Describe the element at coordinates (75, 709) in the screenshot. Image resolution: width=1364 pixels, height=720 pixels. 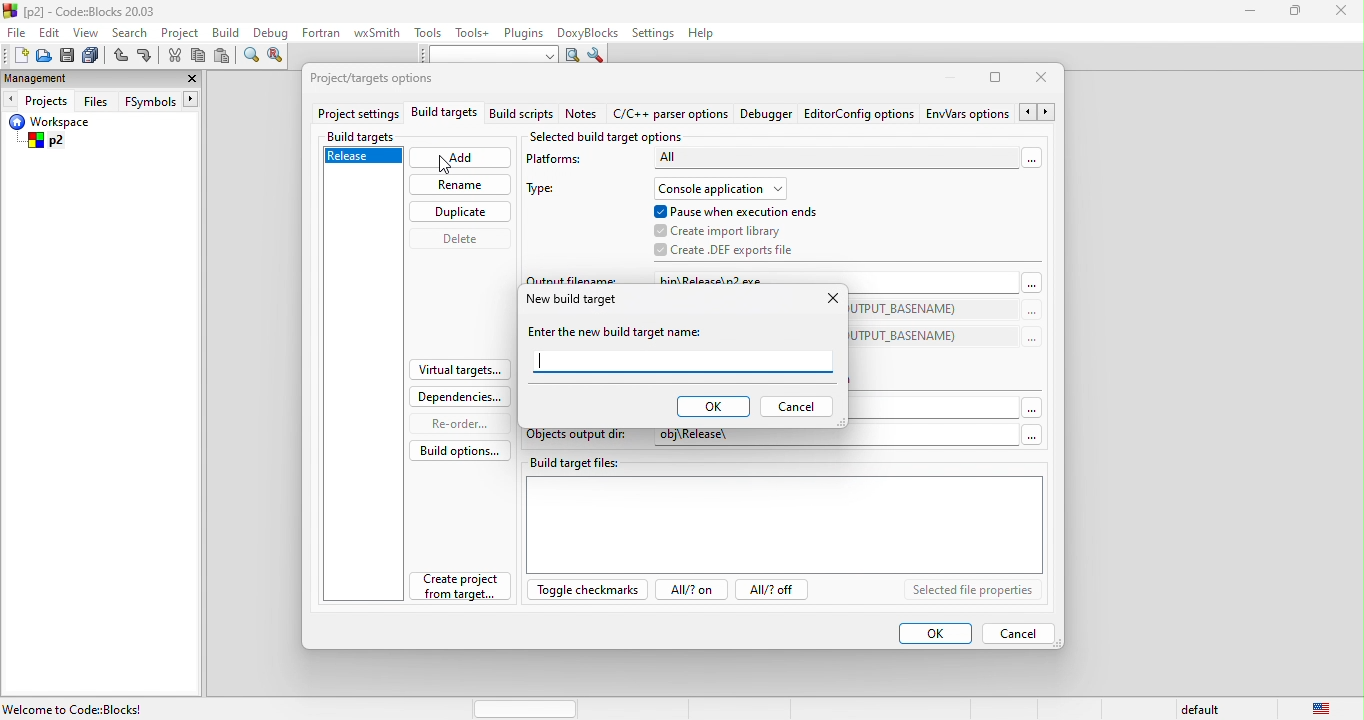
I see `Welcome to Code::Blocks!` at that location.